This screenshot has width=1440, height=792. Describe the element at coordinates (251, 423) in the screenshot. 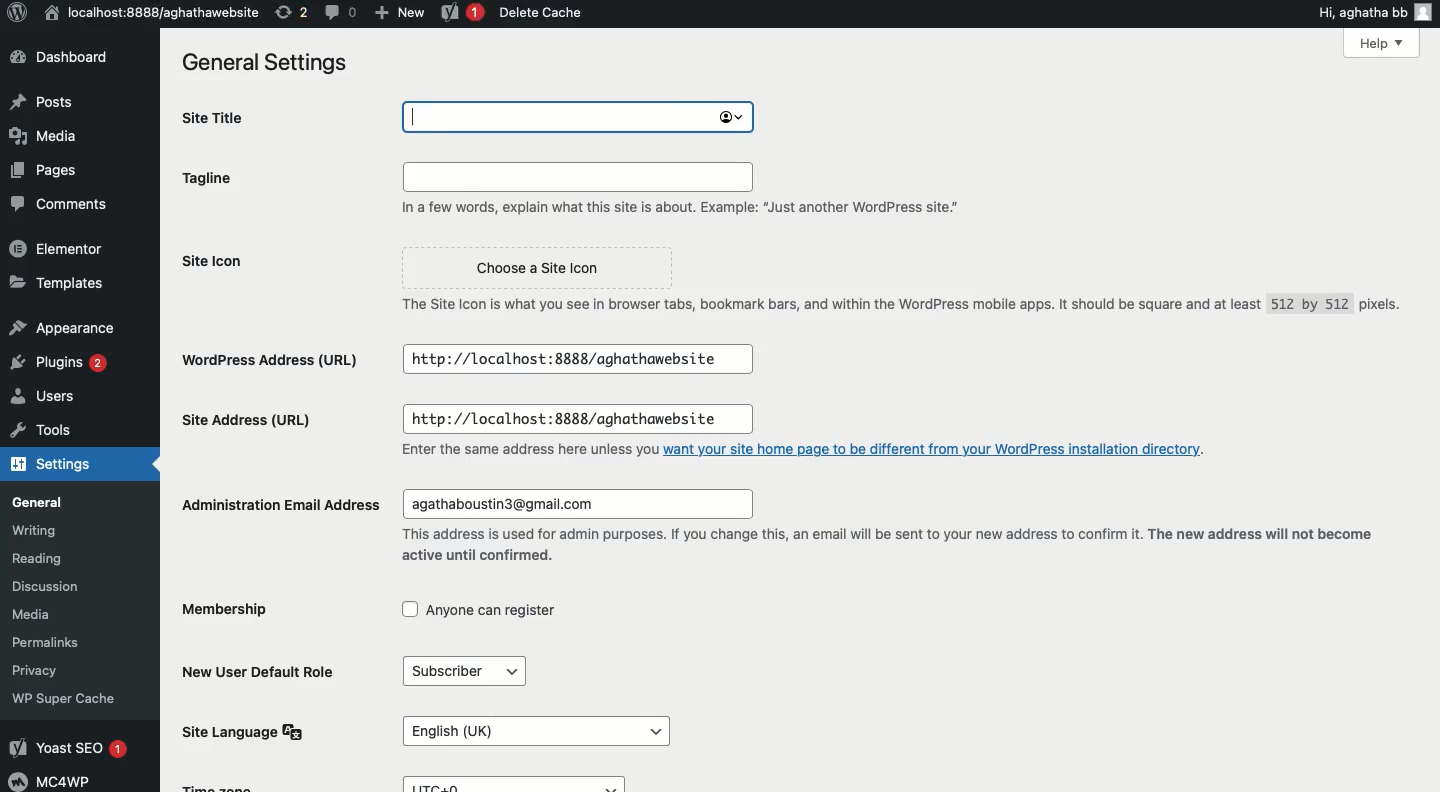

I see `Site address url` at that location.